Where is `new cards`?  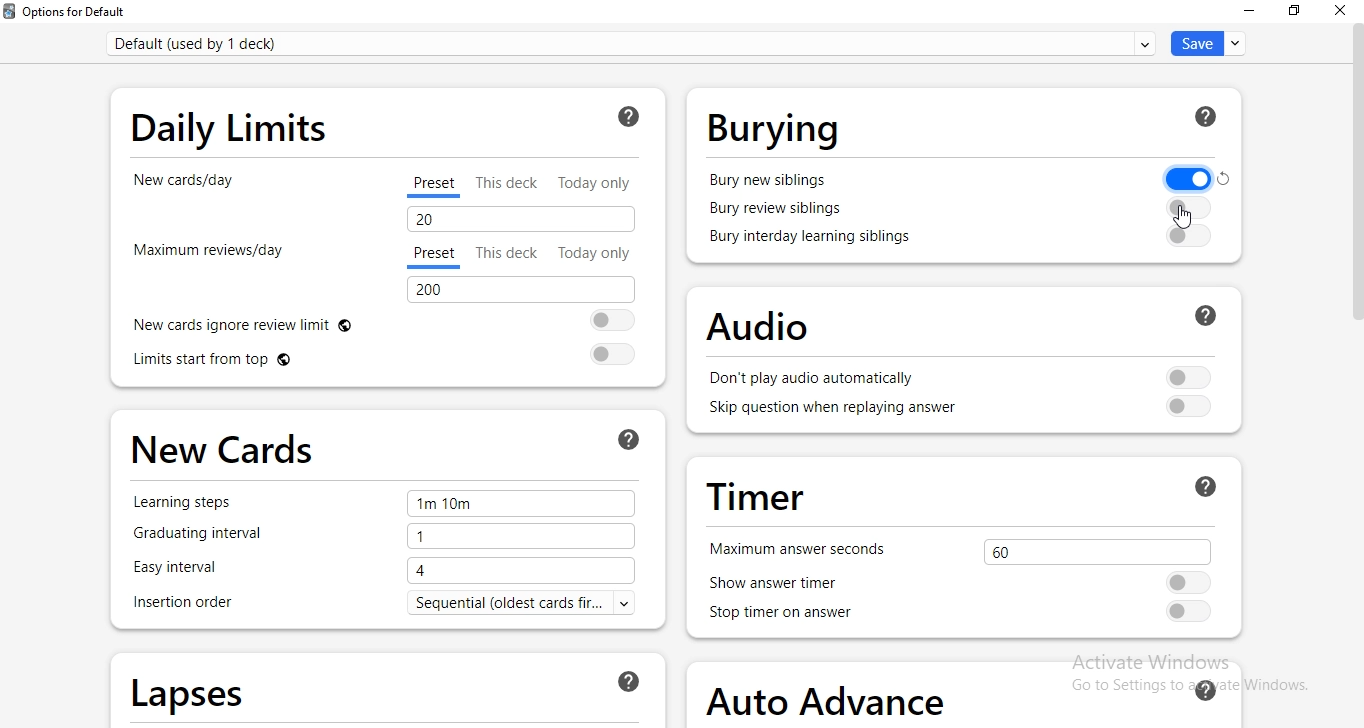
new cards is located at coordinates (224, 443).